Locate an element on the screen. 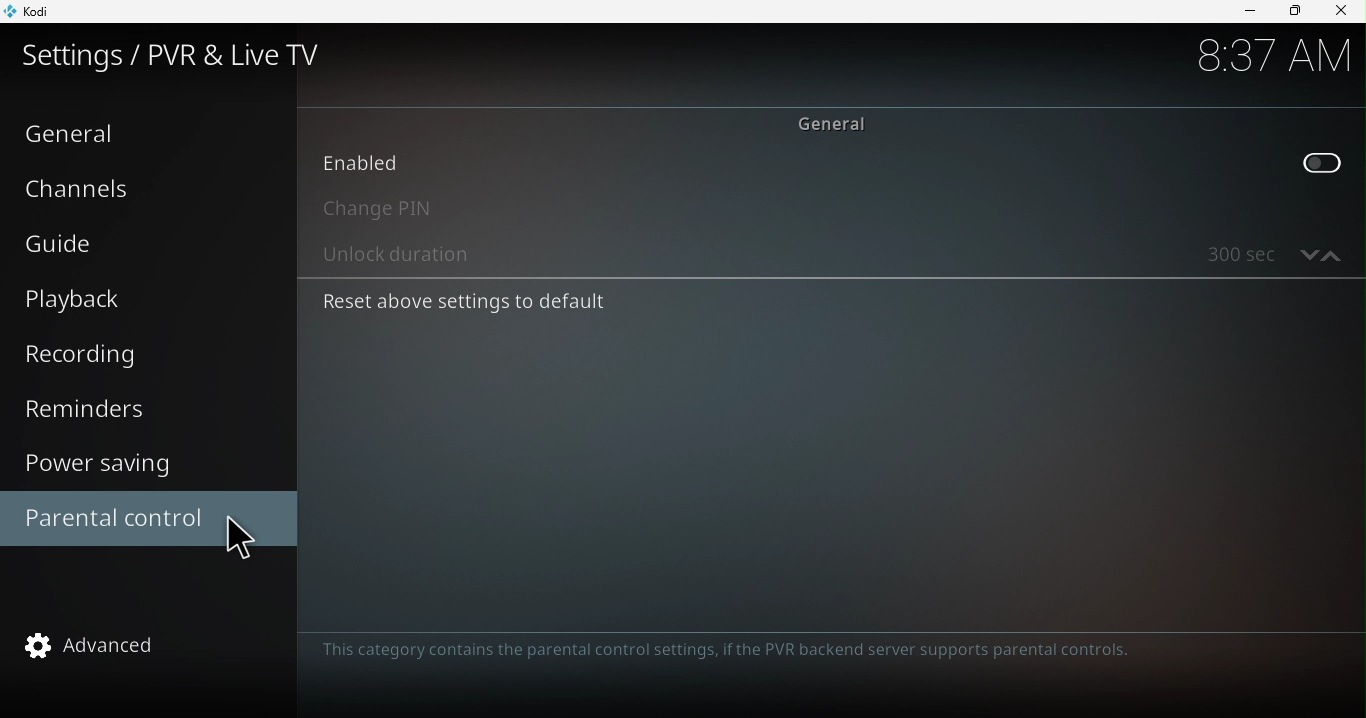 This screenshot has width=1366, height=718. Reminders is located at coordinates (94, 412).